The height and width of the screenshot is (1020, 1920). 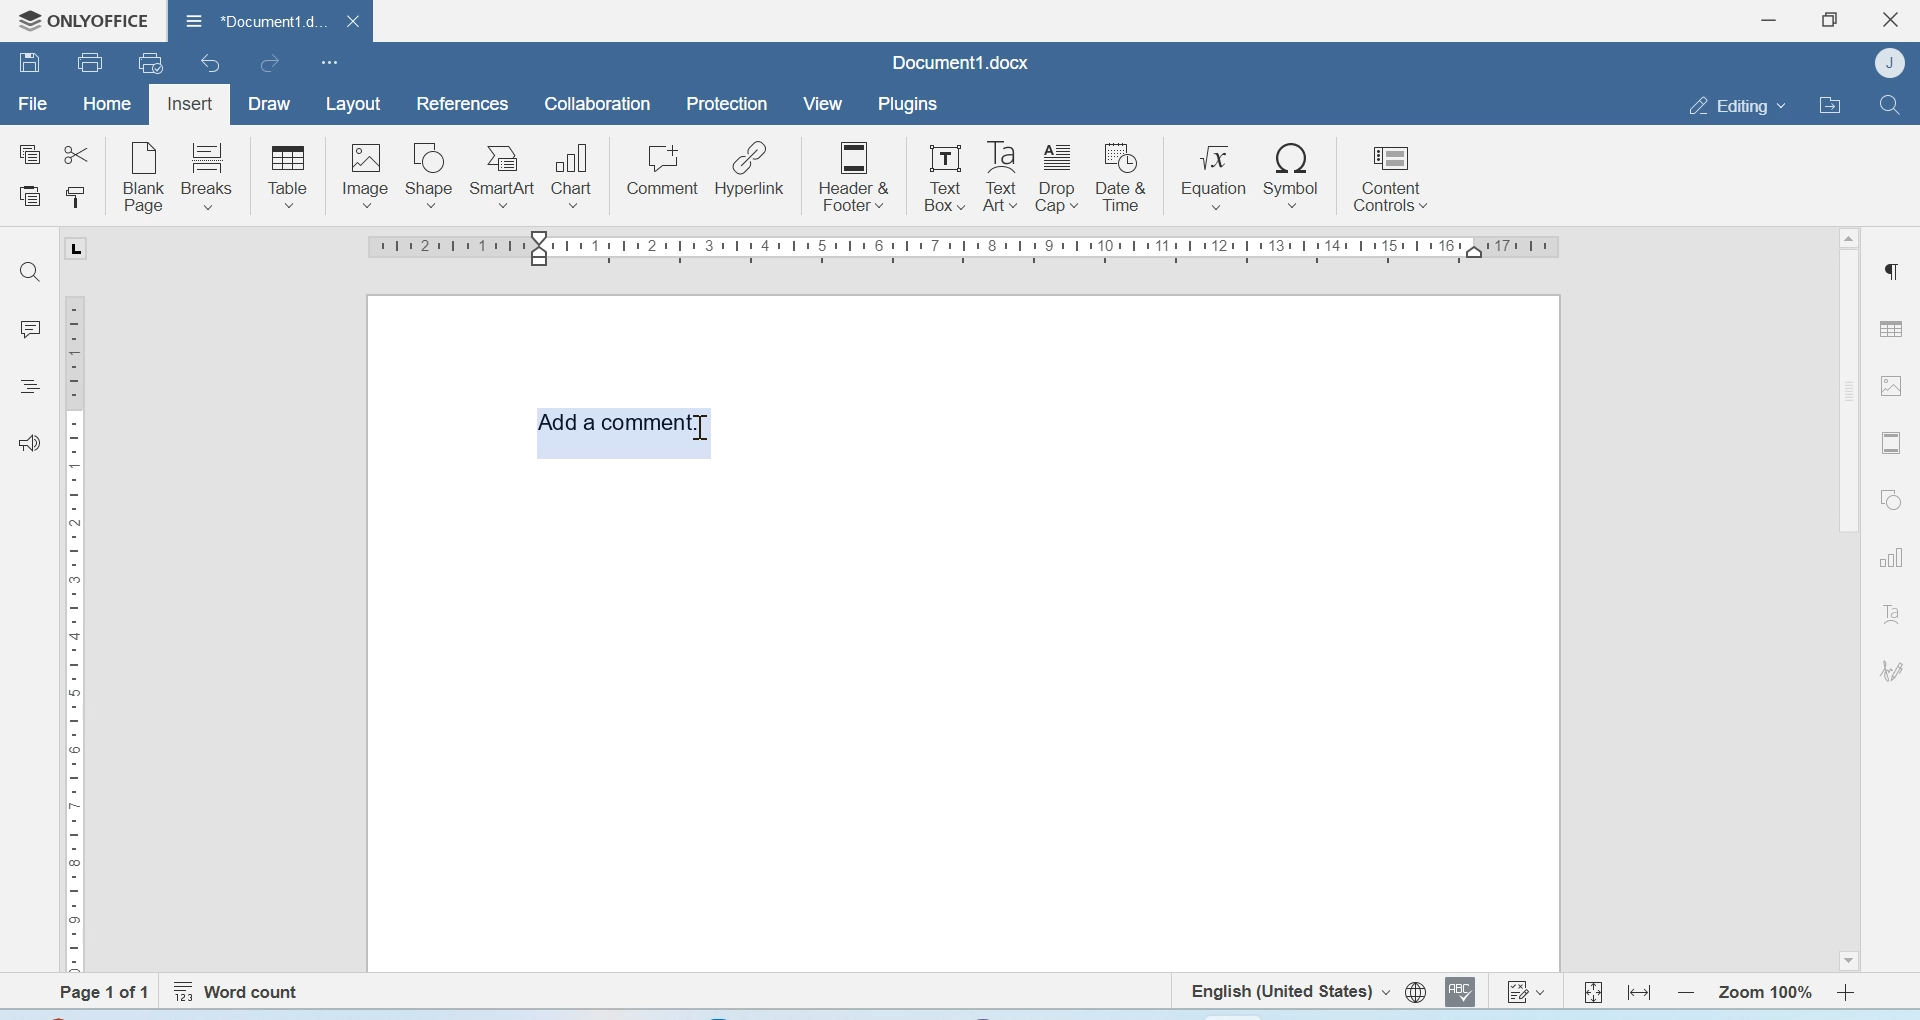 What do you see at coordinates (75, 198) in the screenshot?
I see `Copy style` at bounding box center [75, 198].